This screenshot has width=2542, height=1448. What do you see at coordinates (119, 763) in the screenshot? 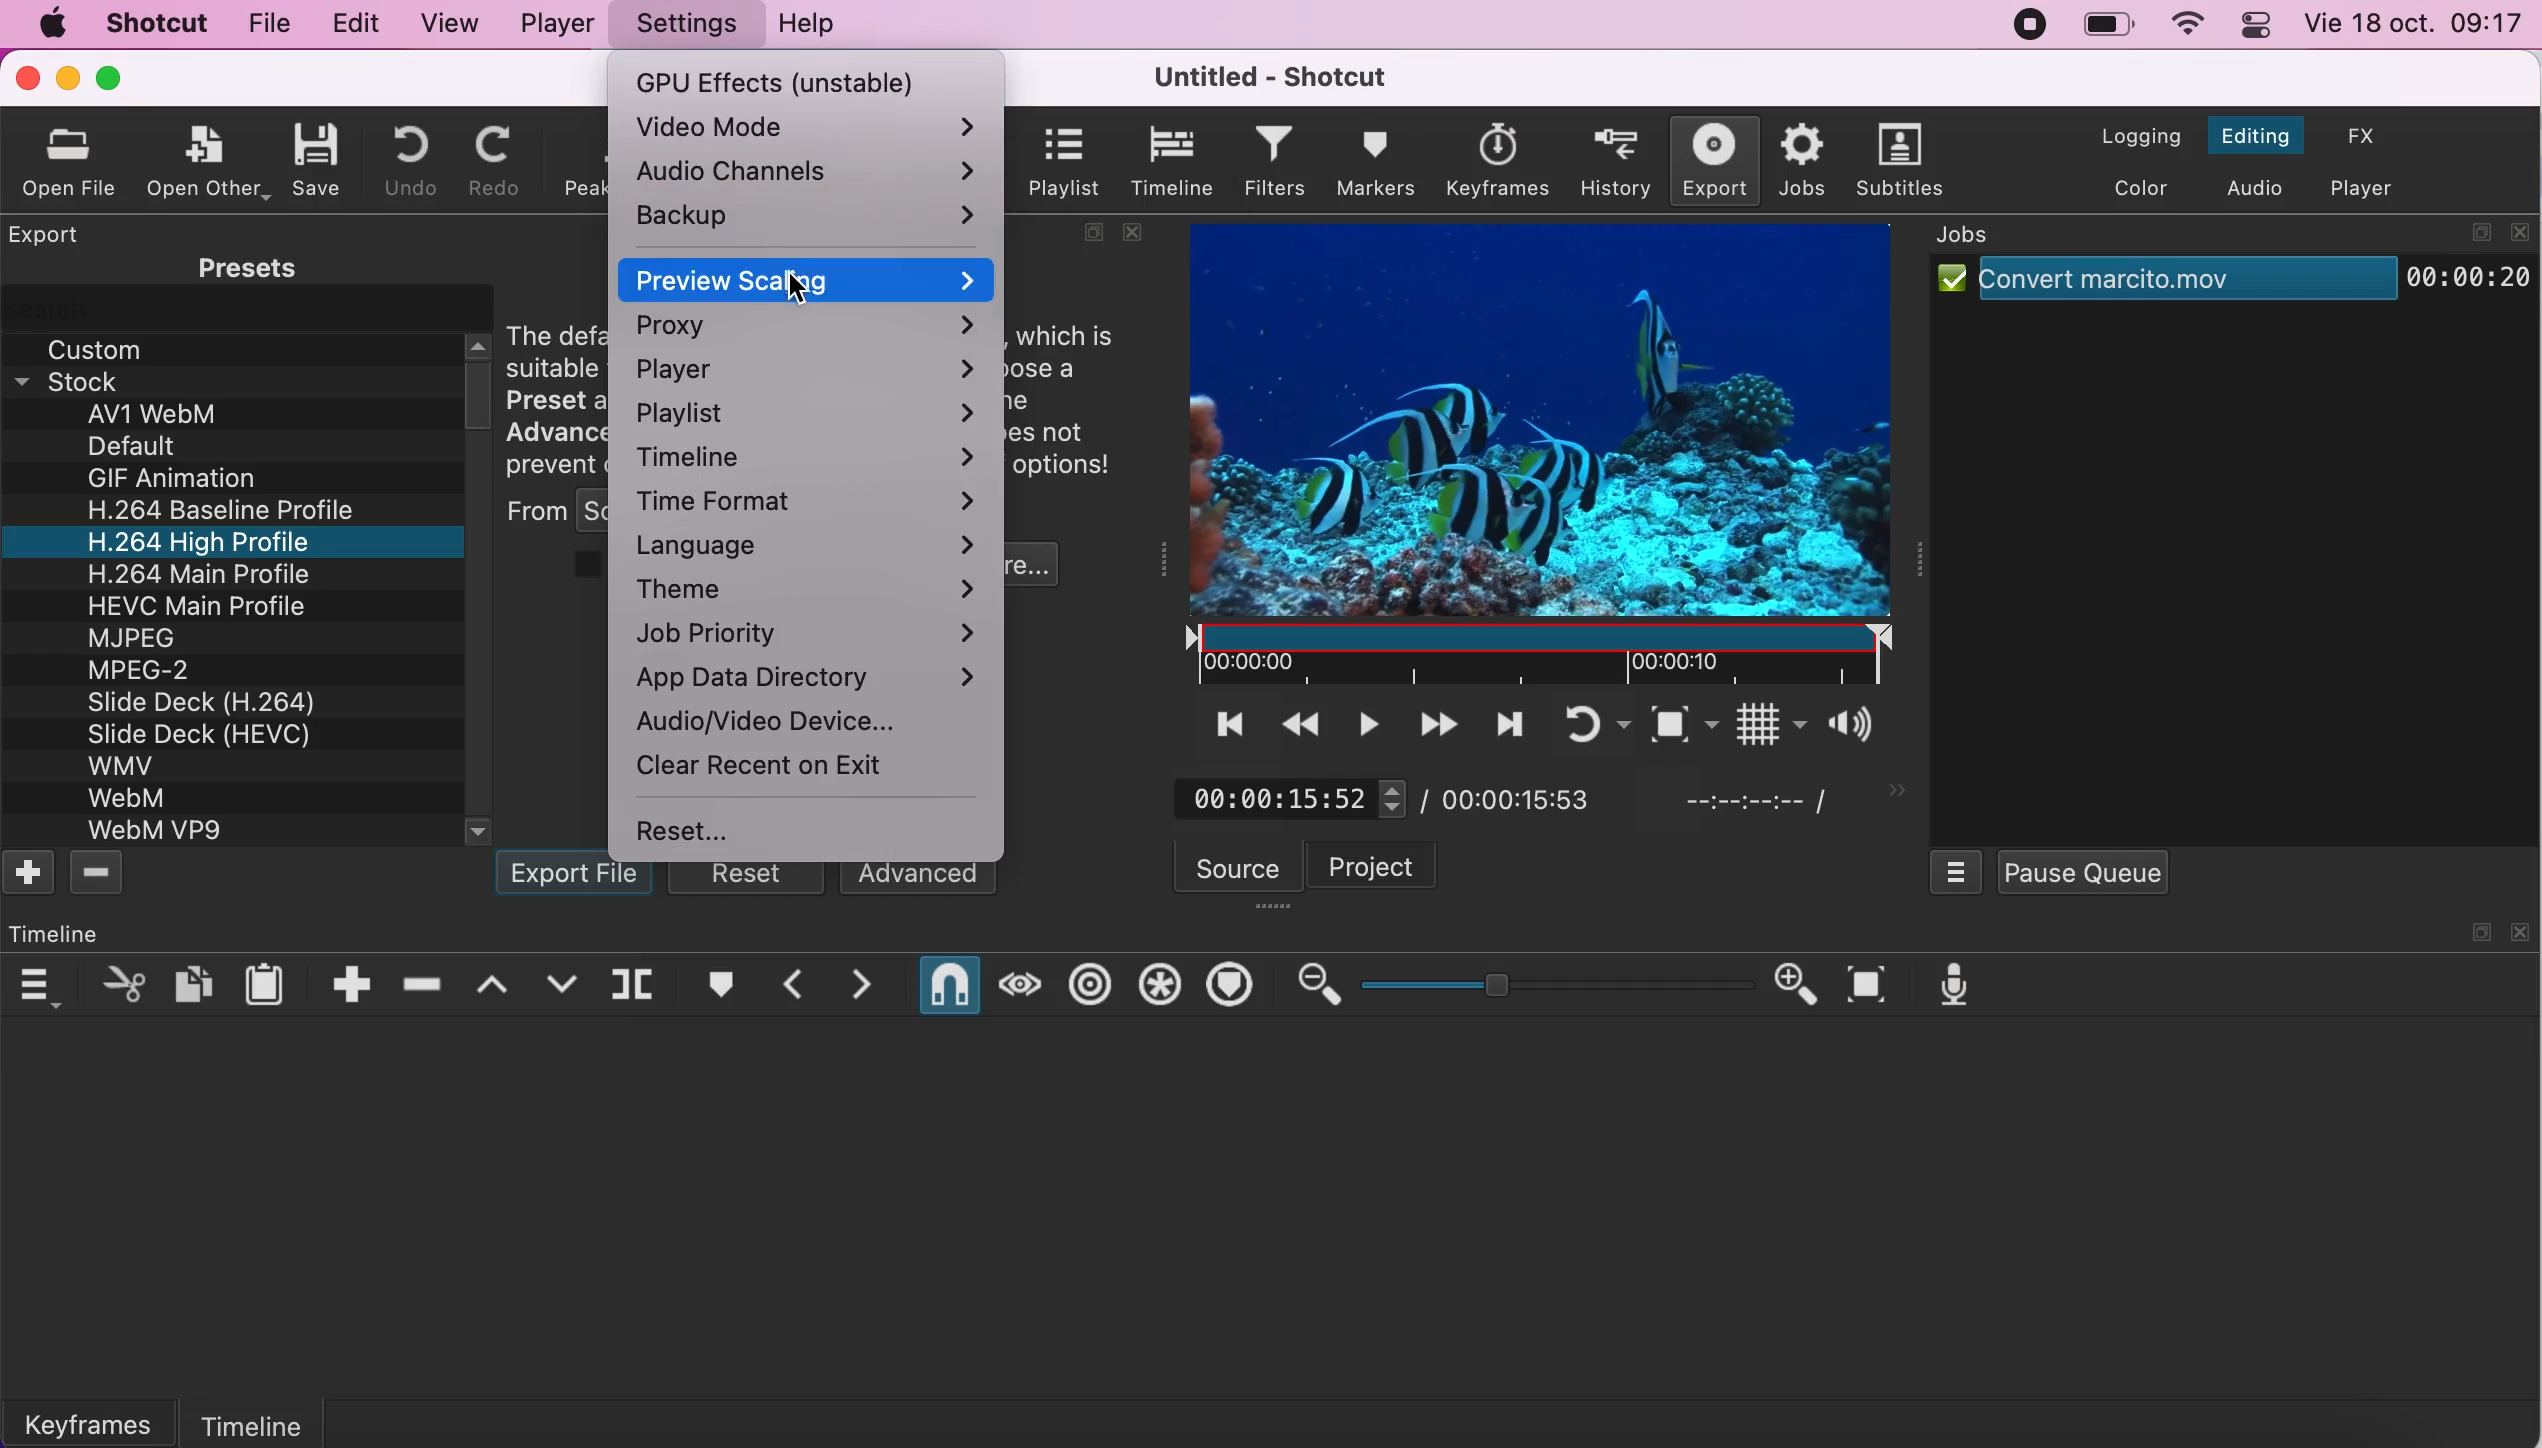
I see `WMV` at bounding box center [119, 763].